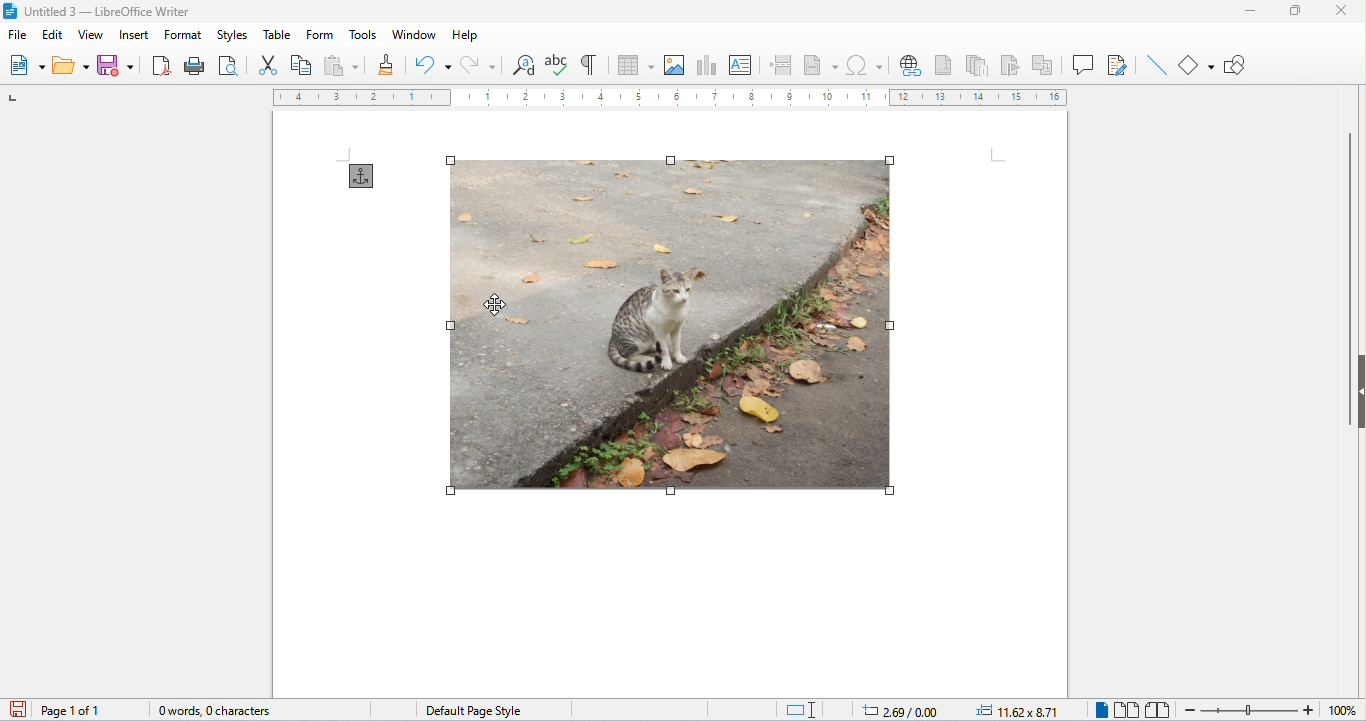 The image size is (1366, 722). I want to click on redo, so click(476, 64).